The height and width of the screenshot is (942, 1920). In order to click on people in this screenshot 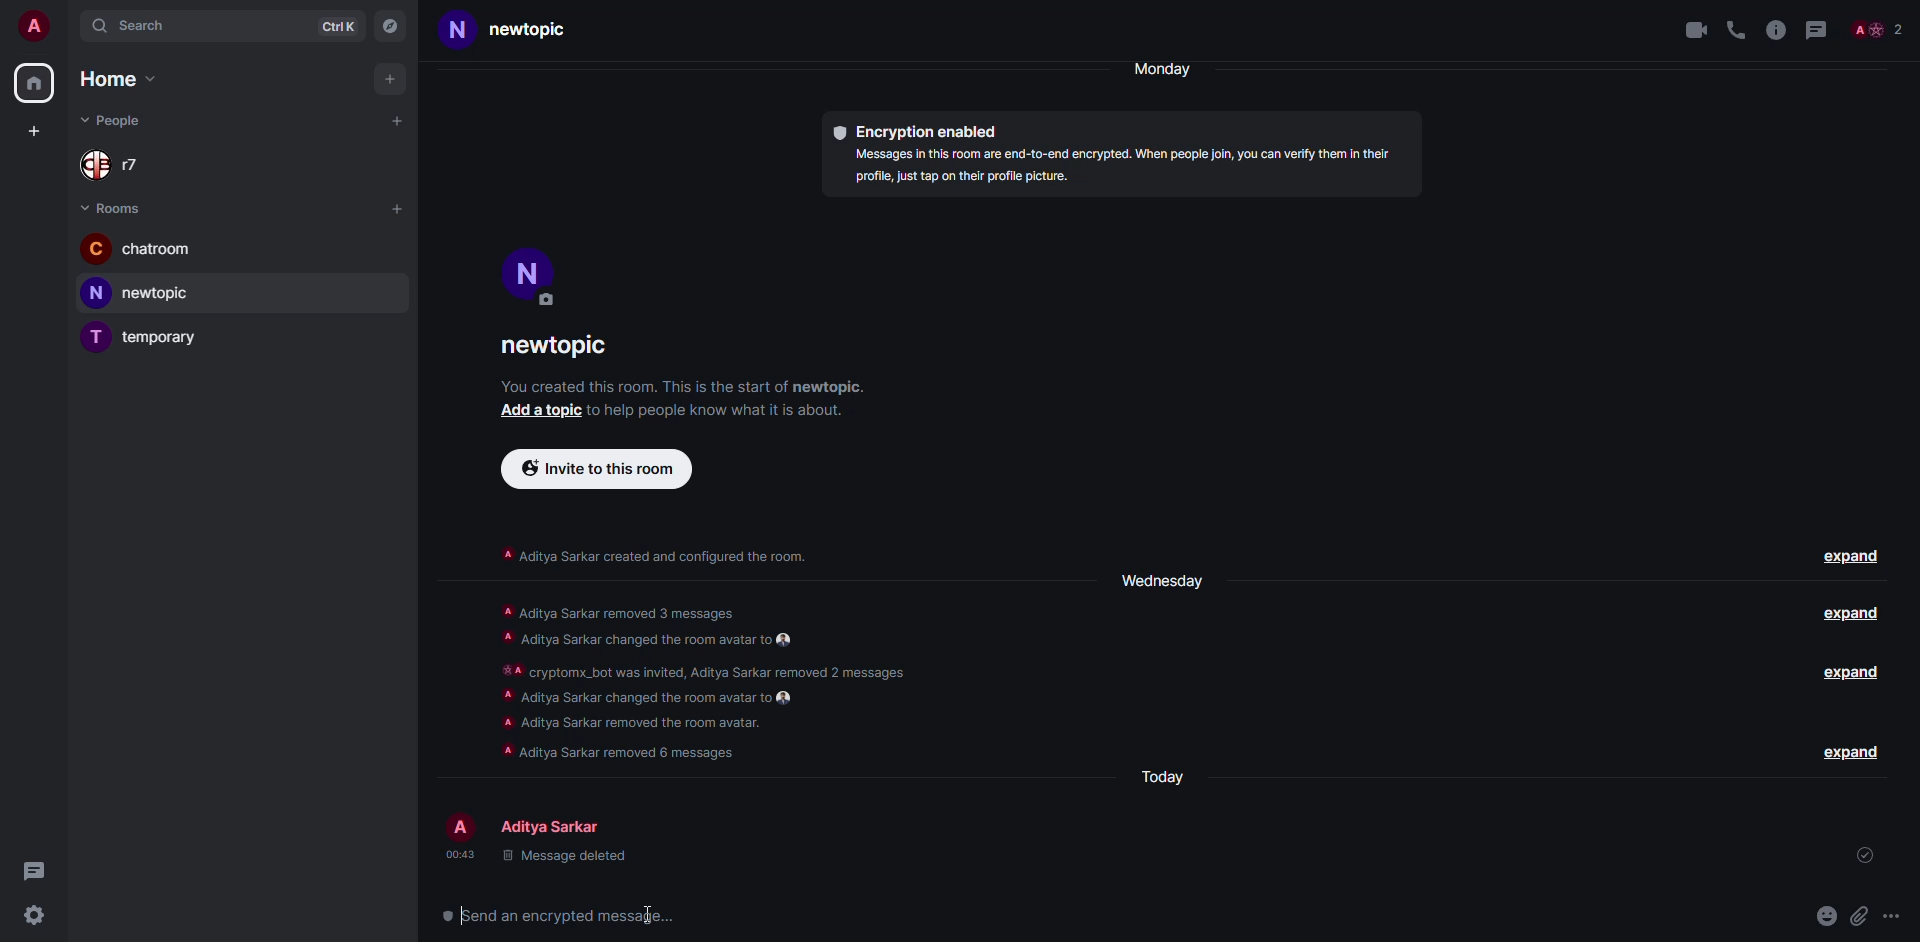, I will do `click(117, 118)`.